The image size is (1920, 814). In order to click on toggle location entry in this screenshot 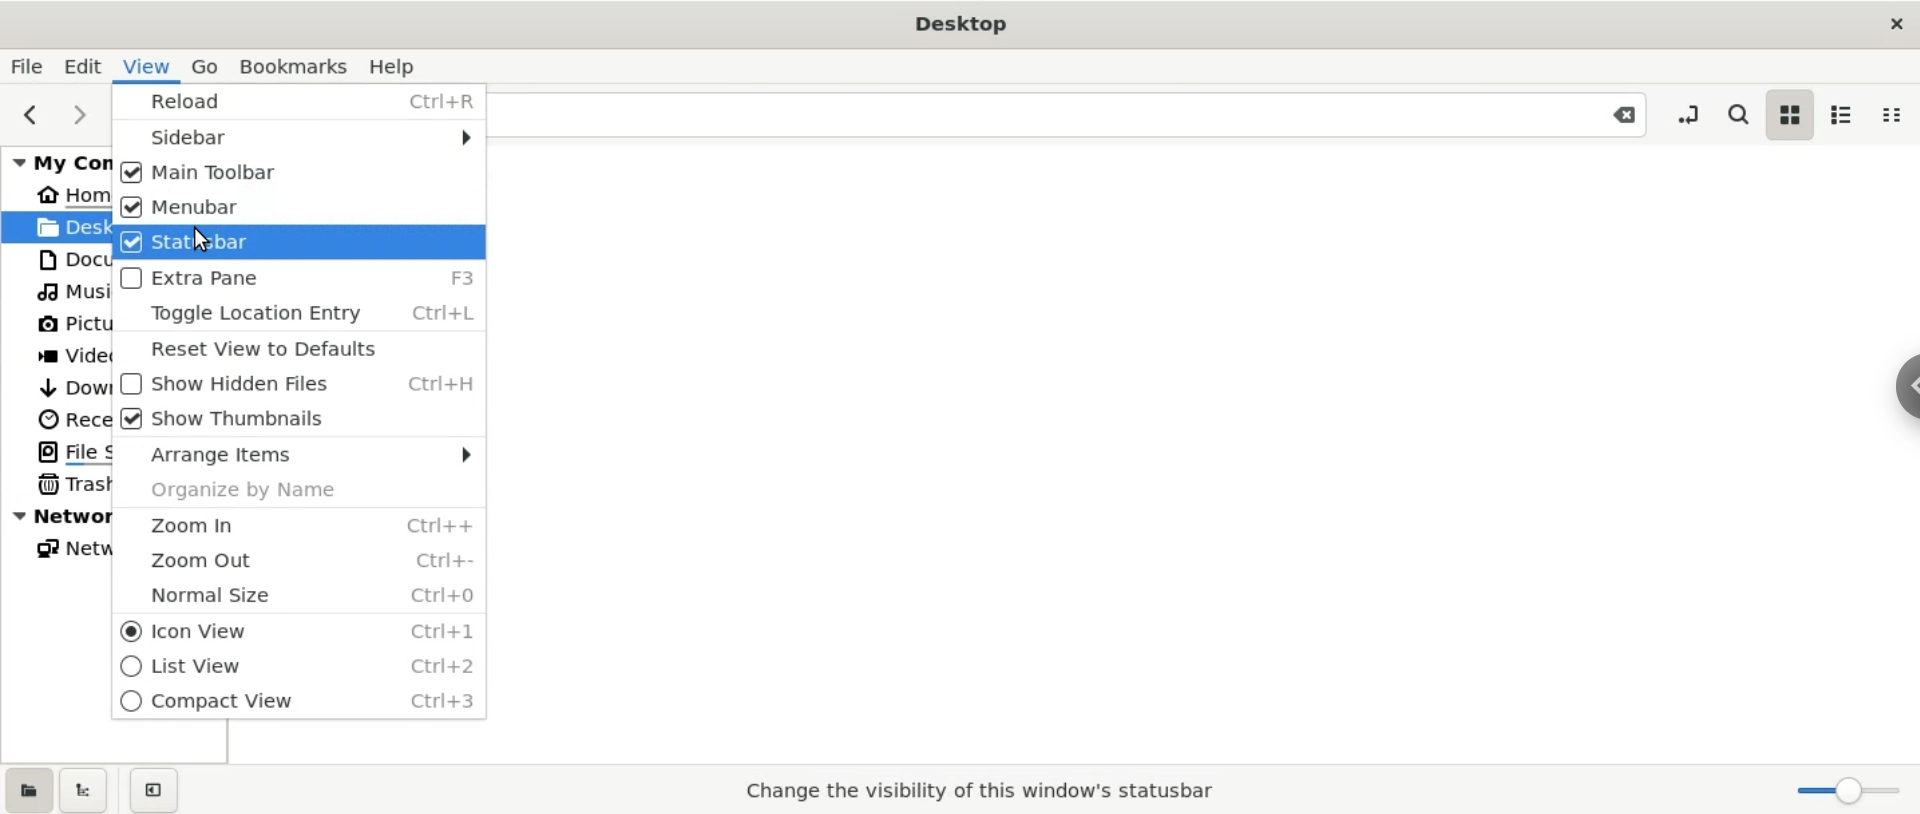, I will do `click(1686, 114)`.